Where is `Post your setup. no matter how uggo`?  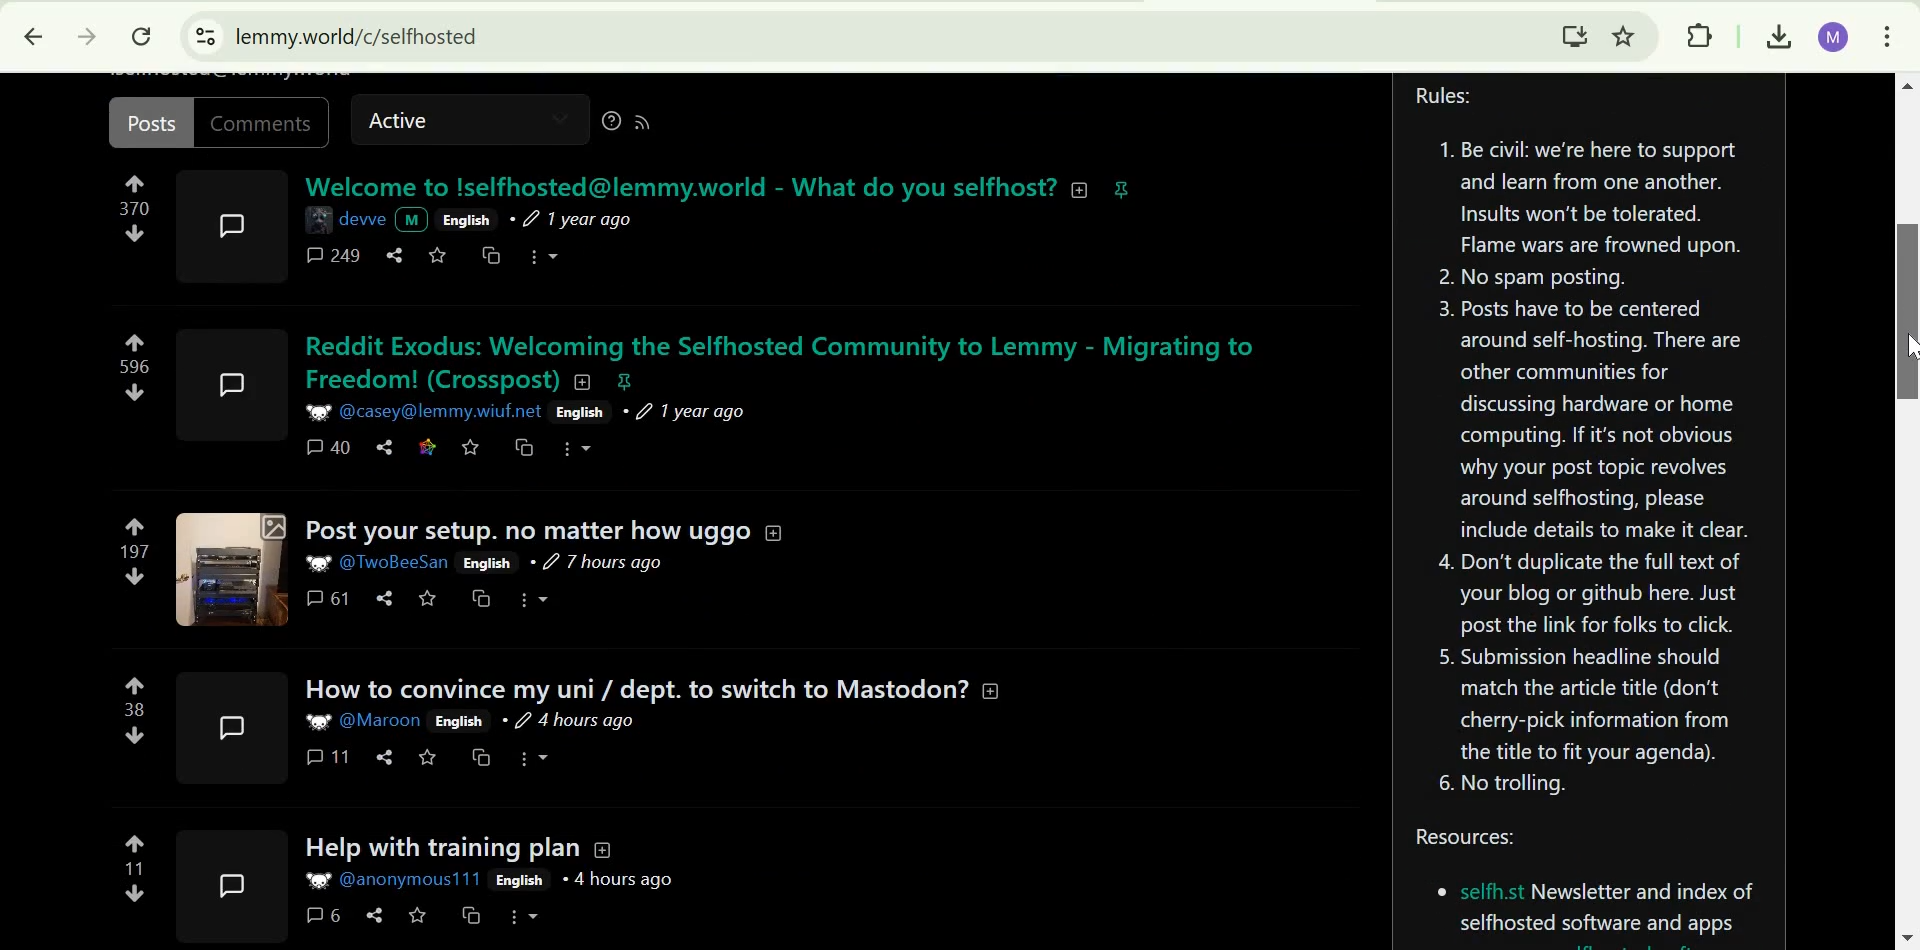 Post your setup. no matter how uggo is located at coordinates (526, 530).